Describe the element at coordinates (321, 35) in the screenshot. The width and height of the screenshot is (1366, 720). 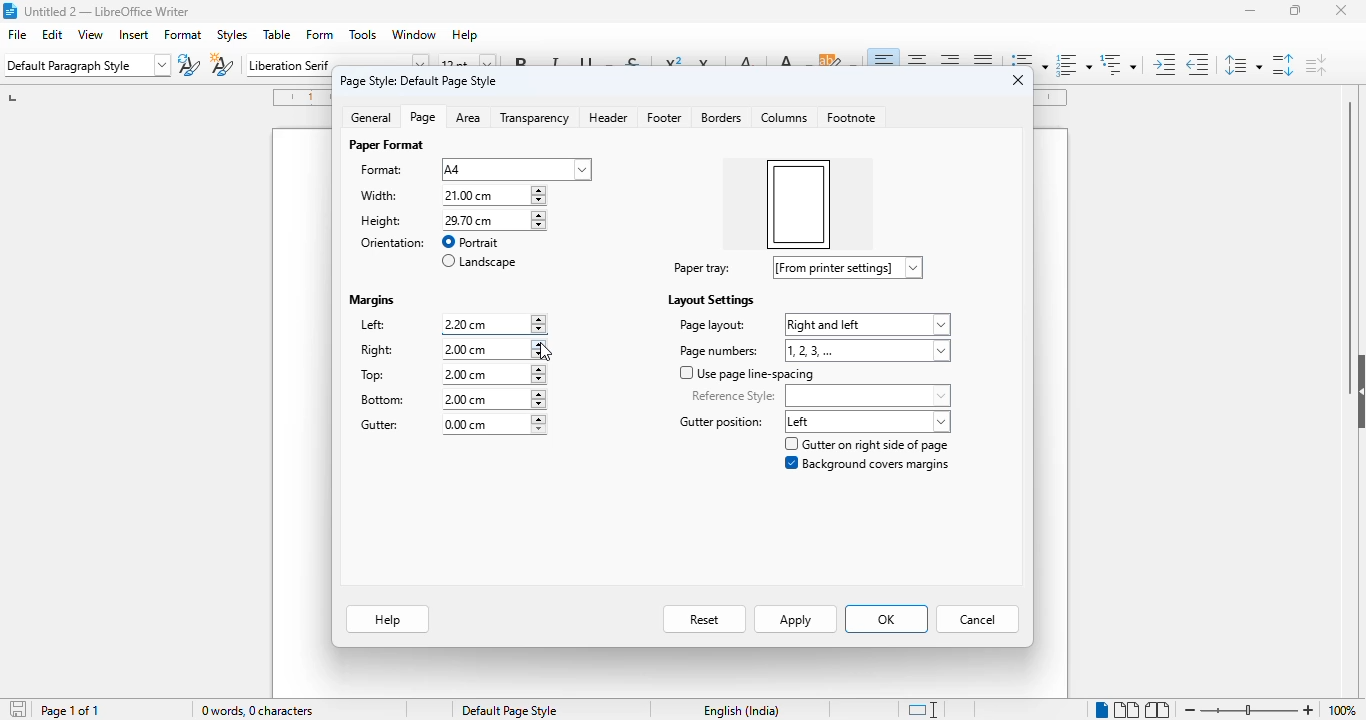
I see `form` at that location.